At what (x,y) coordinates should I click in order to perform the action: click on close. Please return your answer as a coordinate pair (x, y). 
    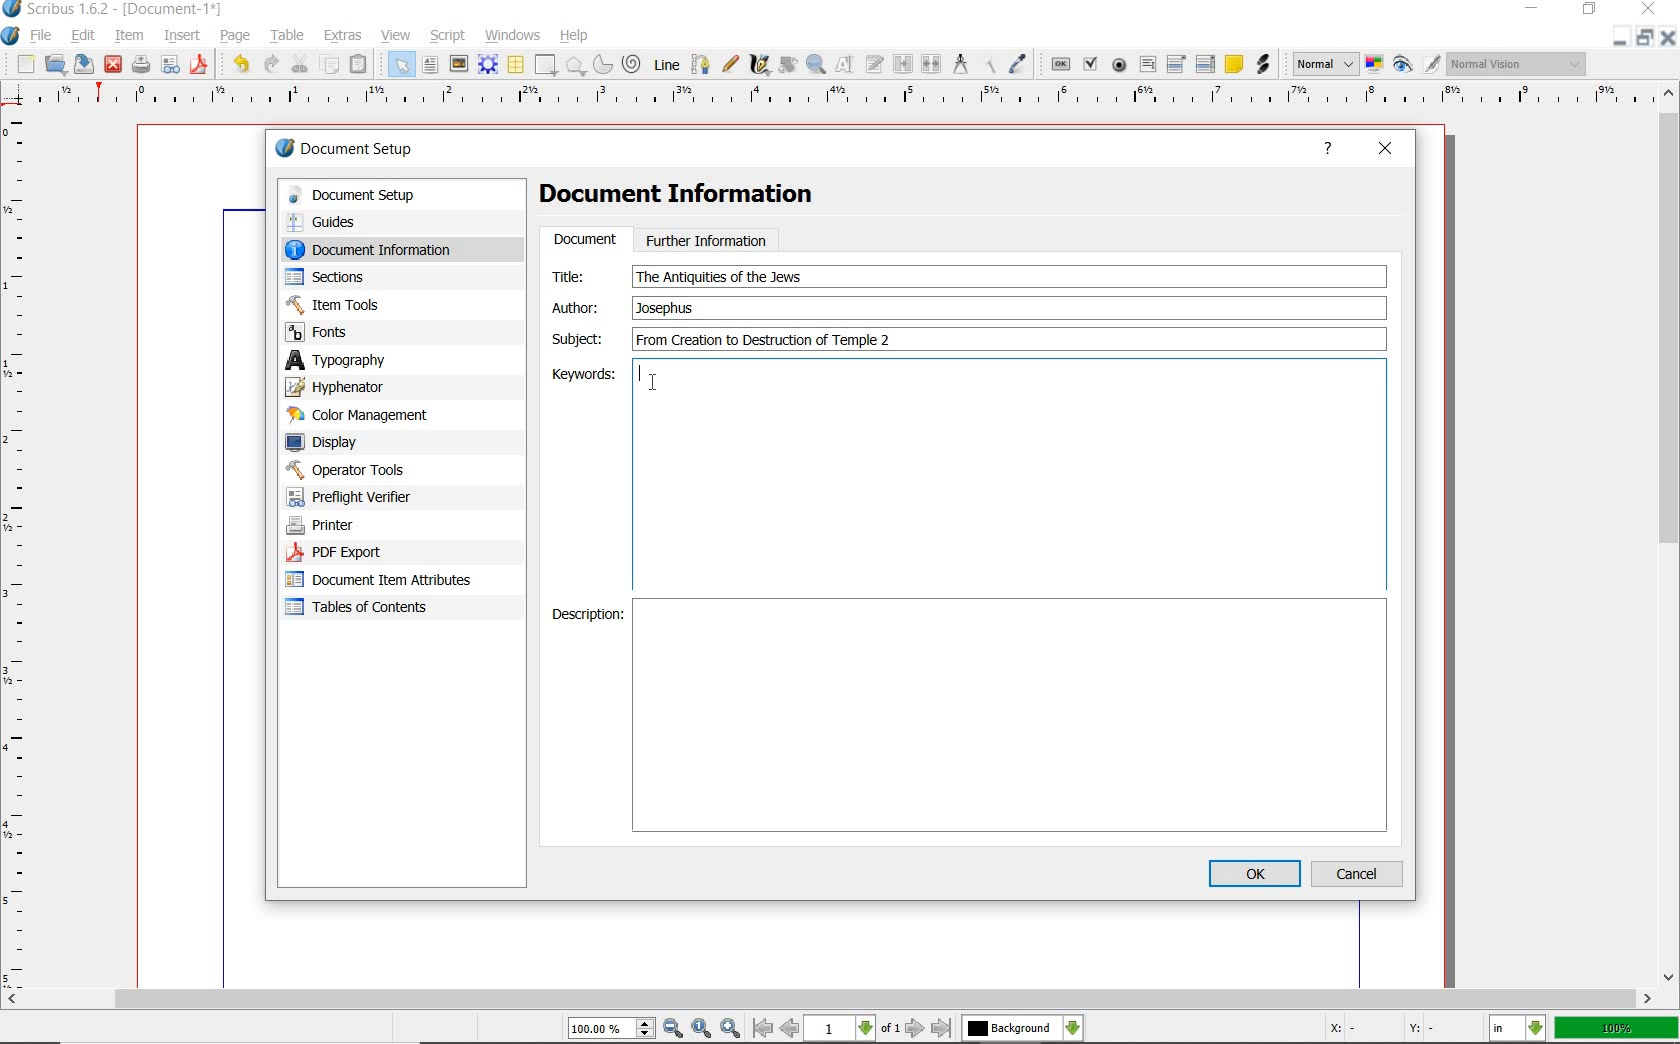
    Looking at the image, I should click on (114, 66).